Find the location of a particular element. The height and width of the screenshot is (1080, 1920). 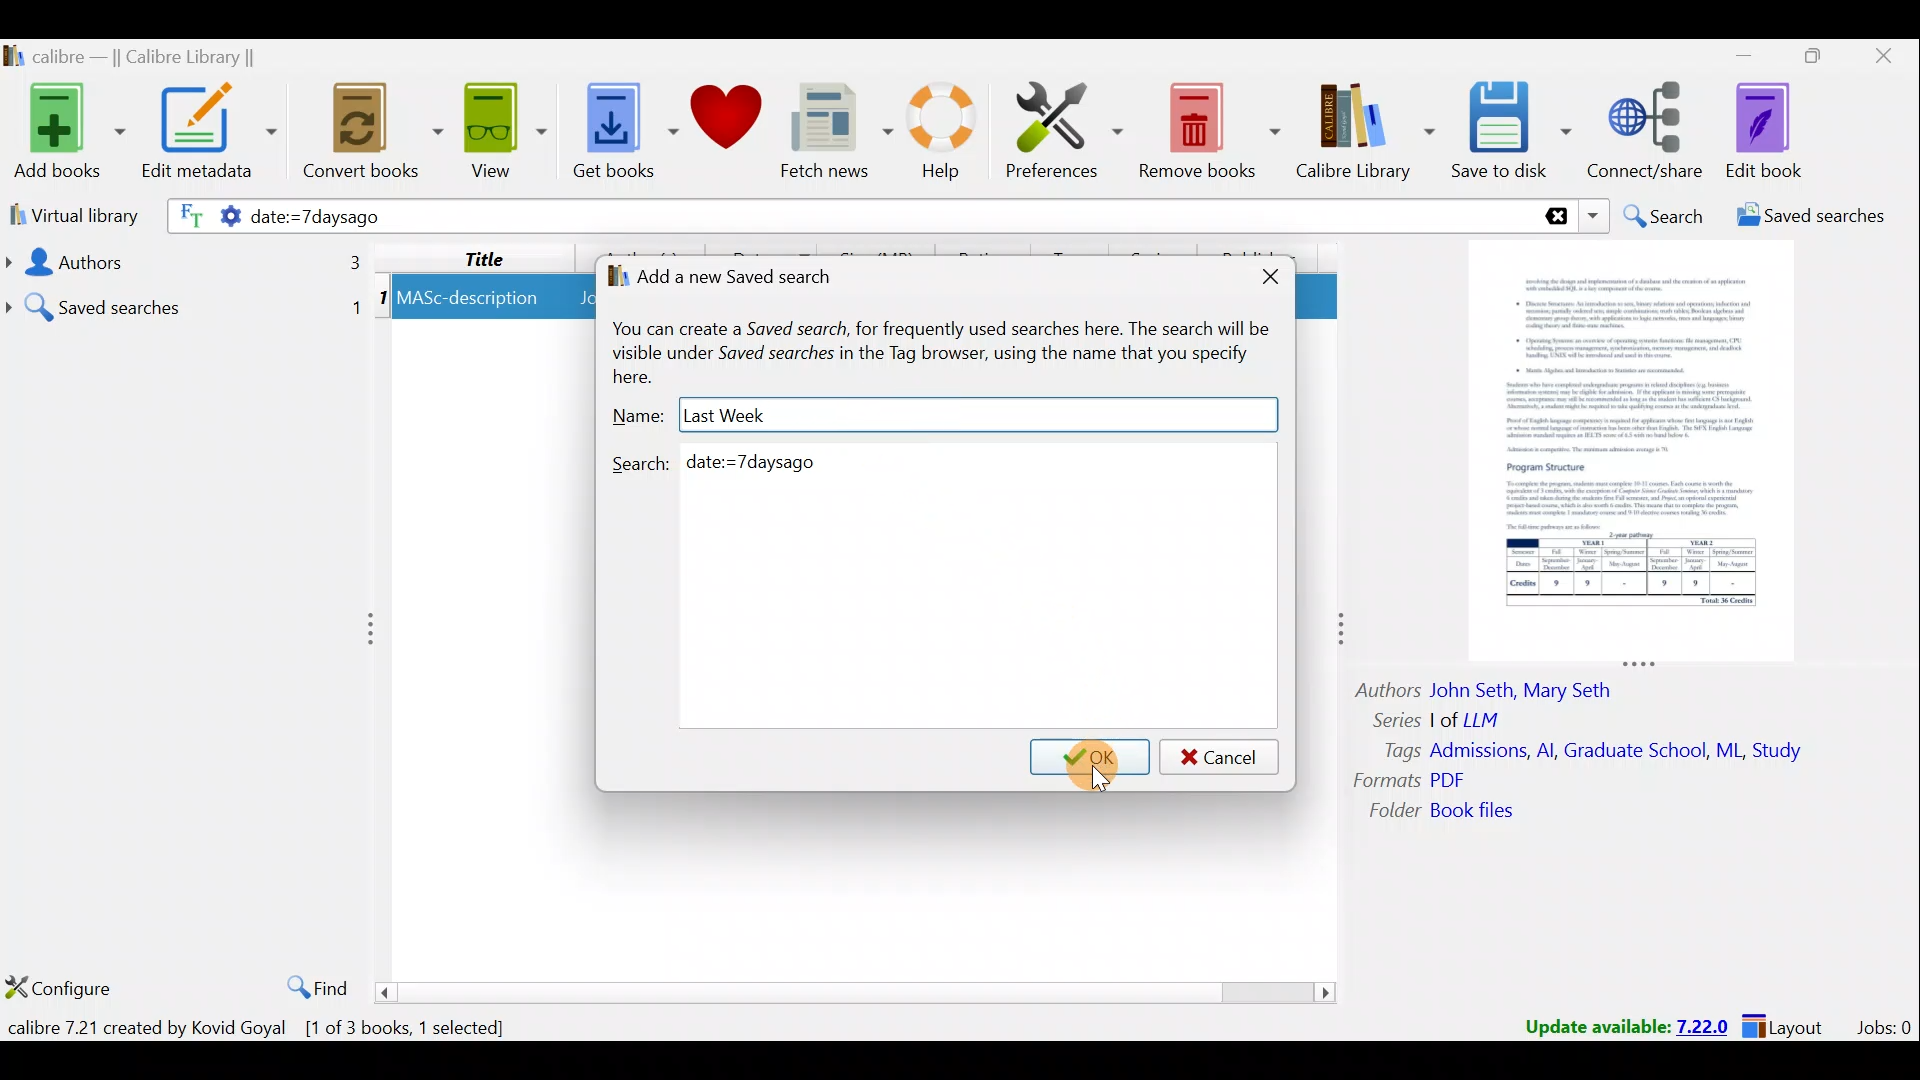

Formats PDF is located at coordinates (1410, 780).